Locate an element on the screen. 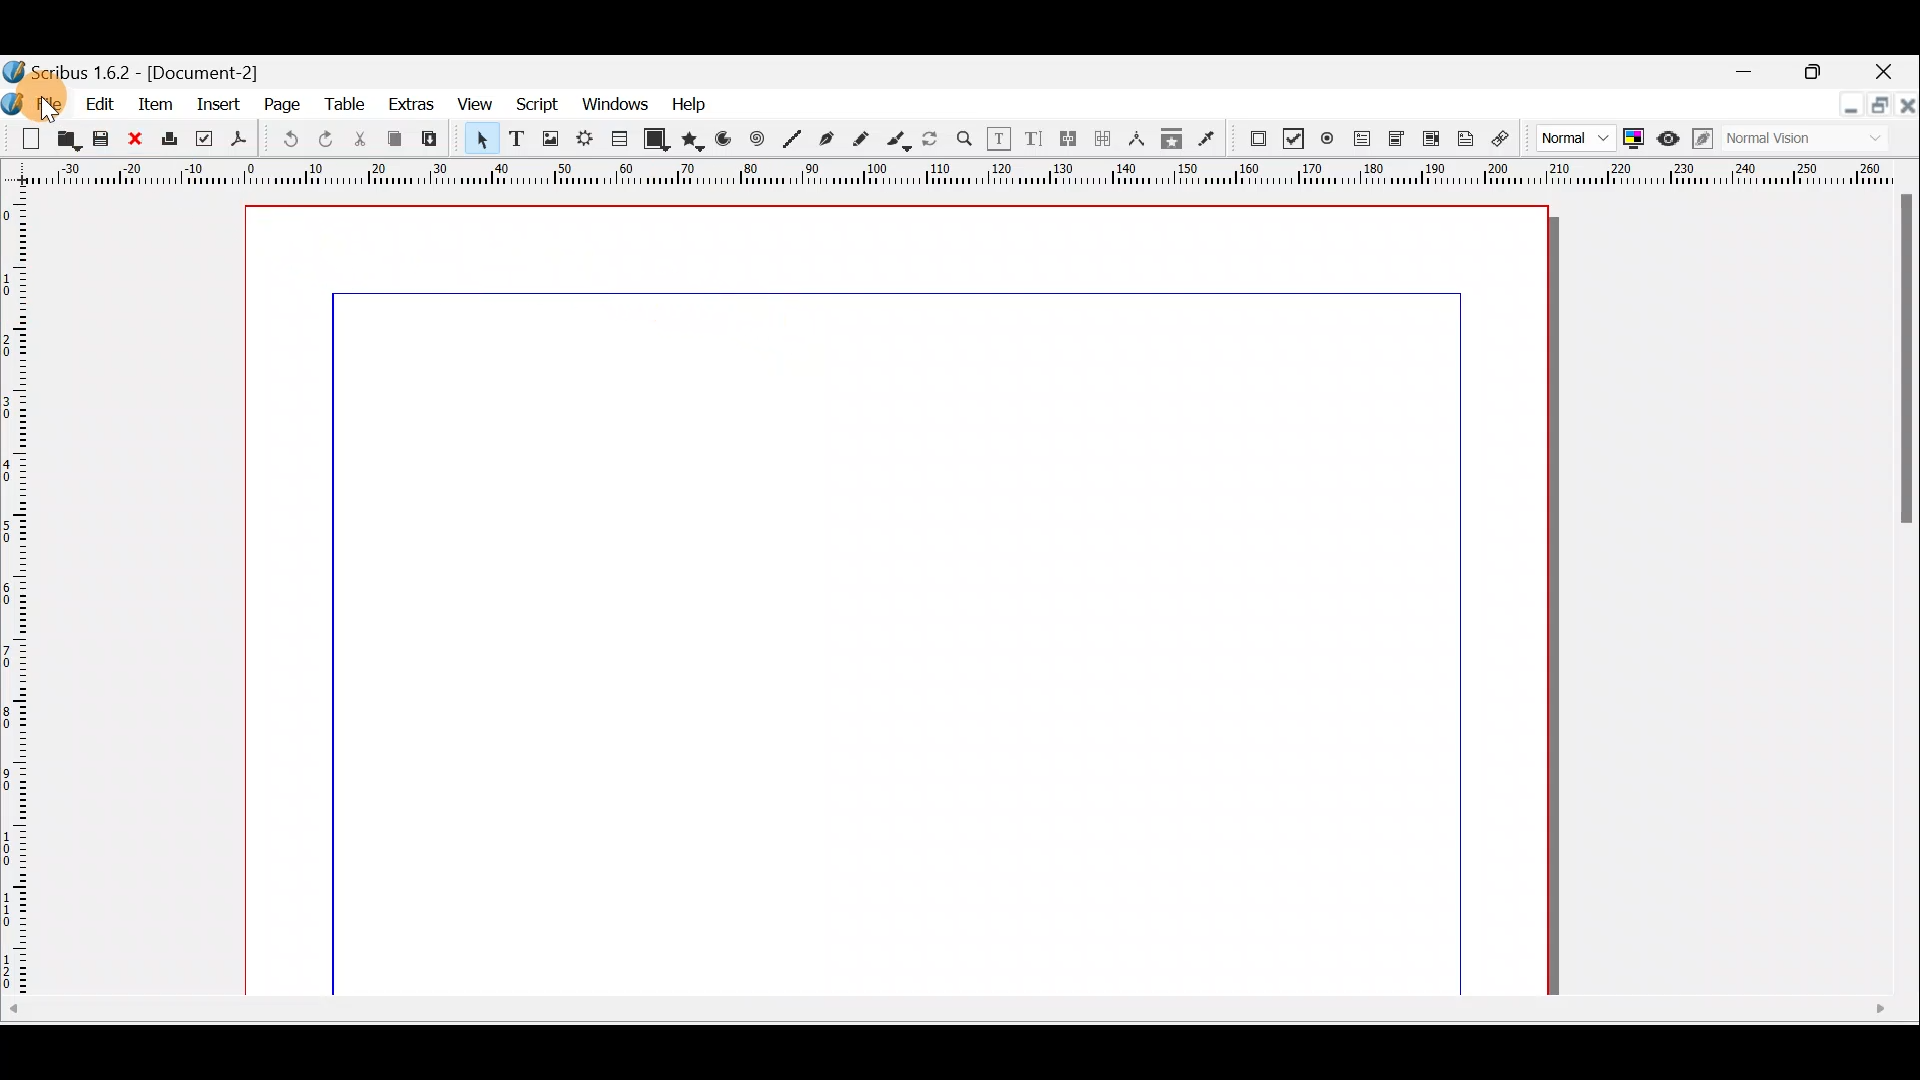 The height and width of the screenshot is (1080, 1920). Page is located at coordinates (281, 103).